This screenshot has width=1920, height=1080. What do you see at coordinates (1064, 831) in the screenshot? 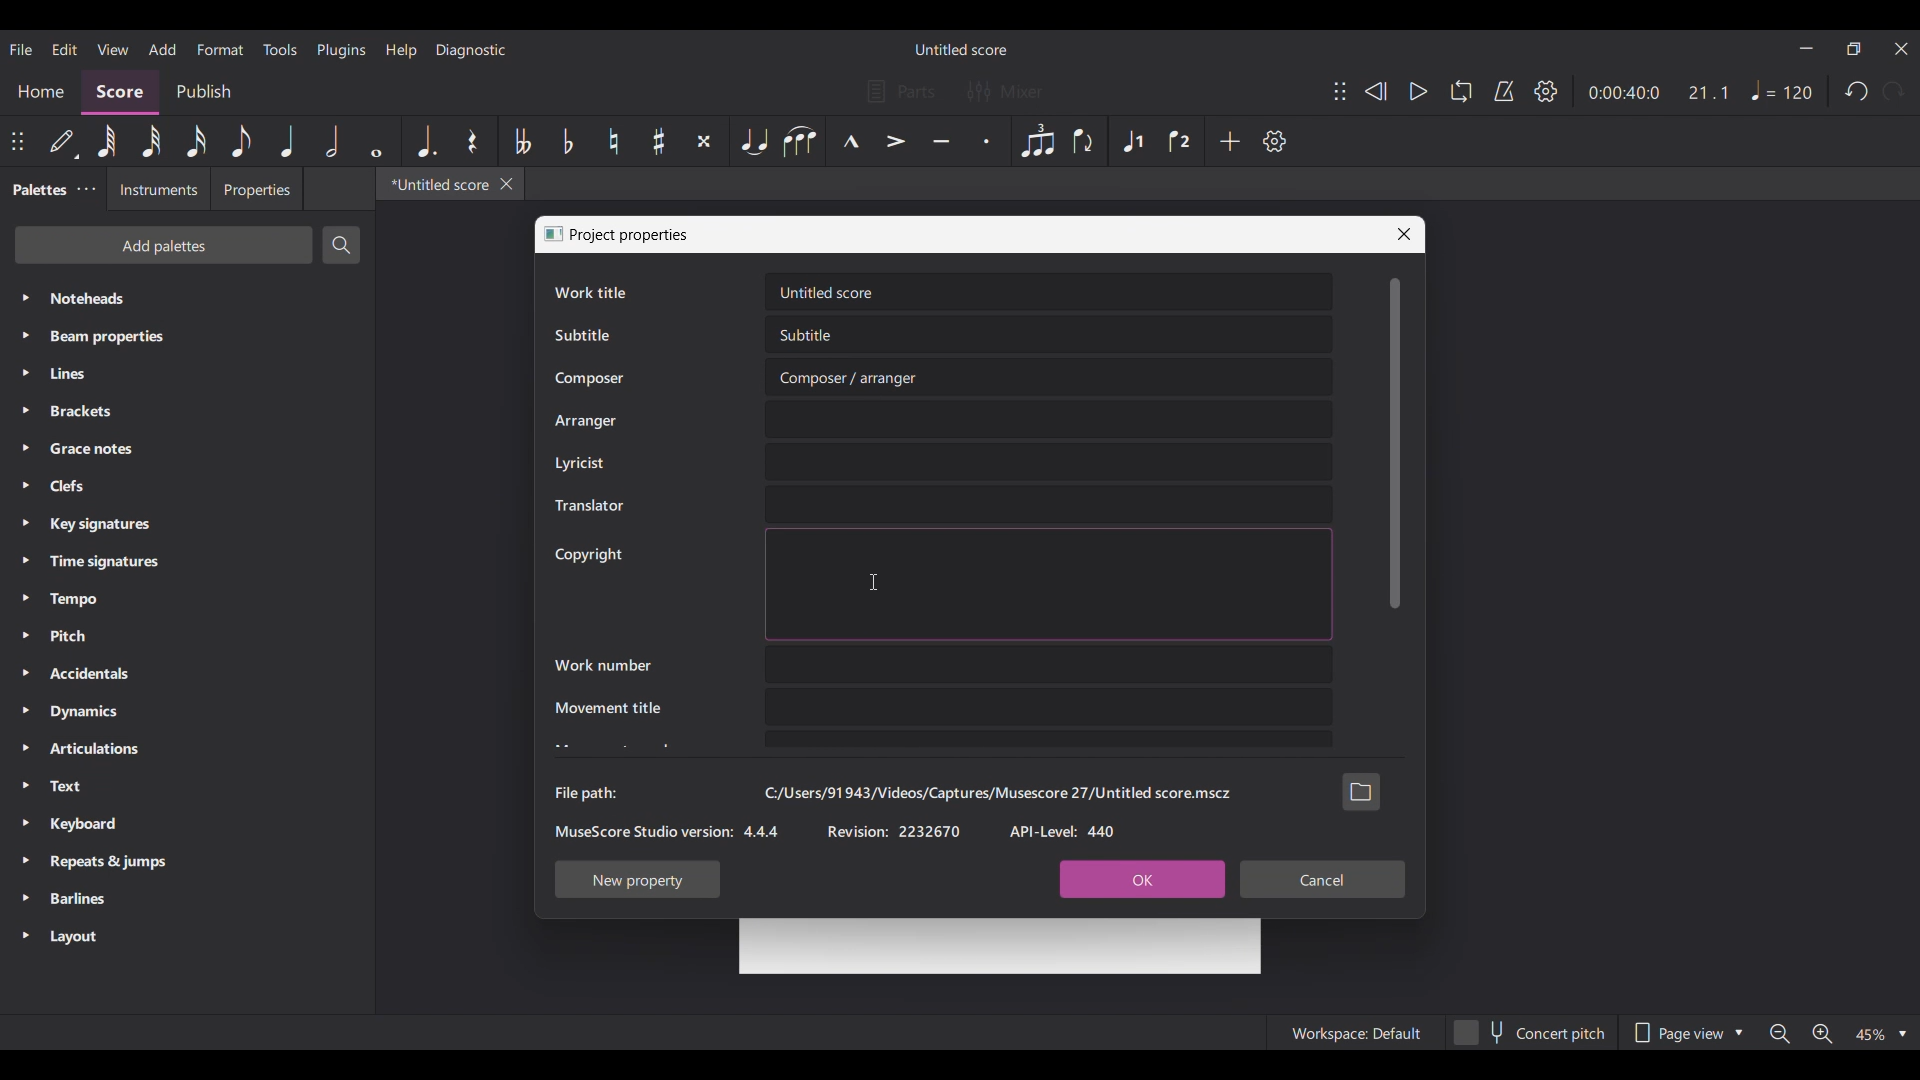
I see `API-Level: 440` at bounding box center [1064, 831].